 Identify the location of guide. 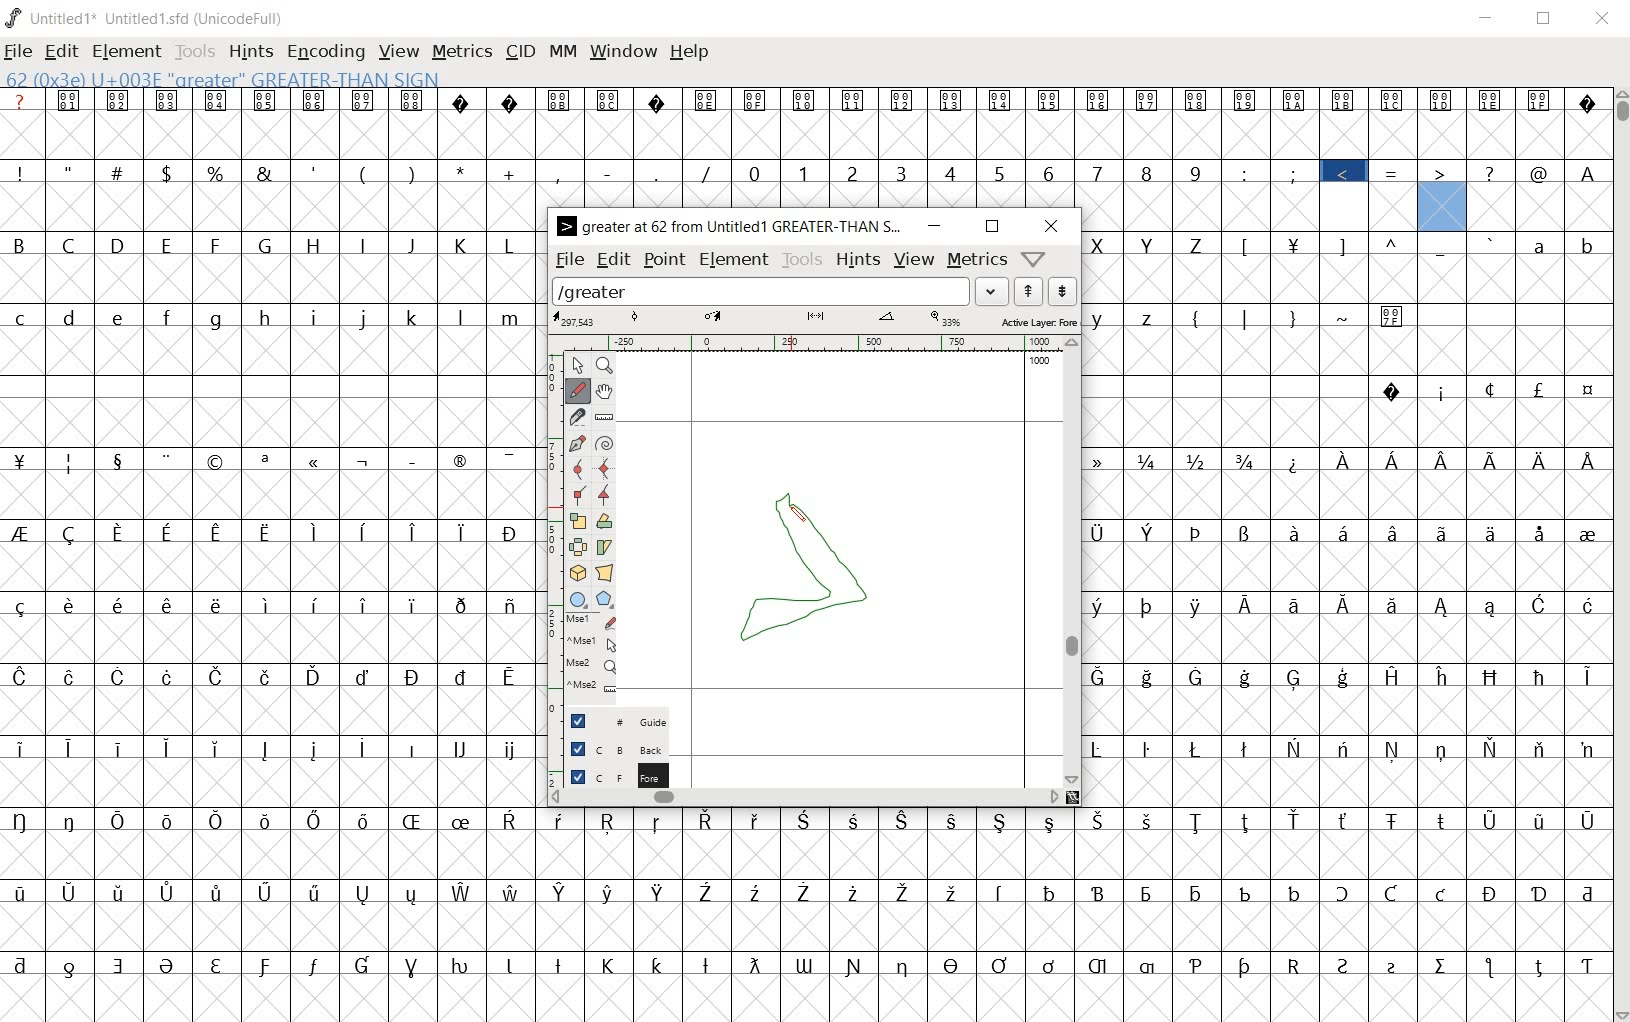
(608, 719).